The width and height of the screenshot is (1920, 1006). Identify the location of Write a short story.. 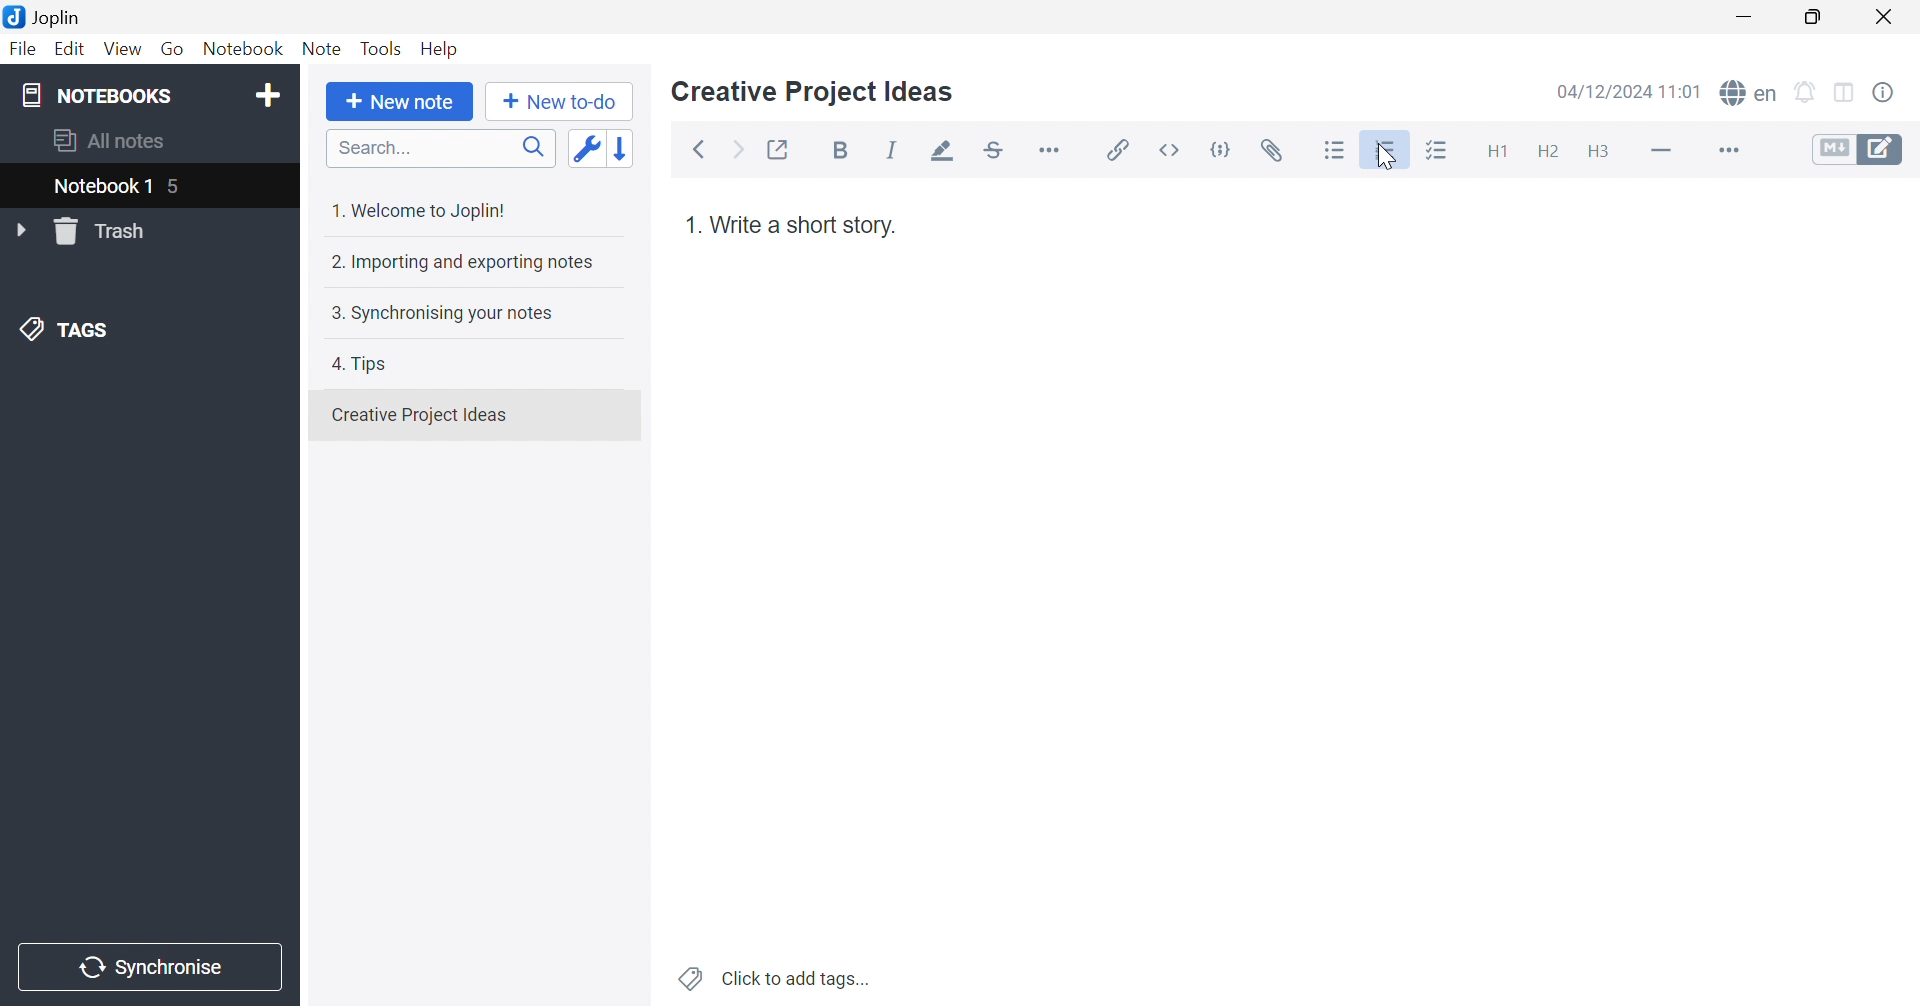
(802, 225).